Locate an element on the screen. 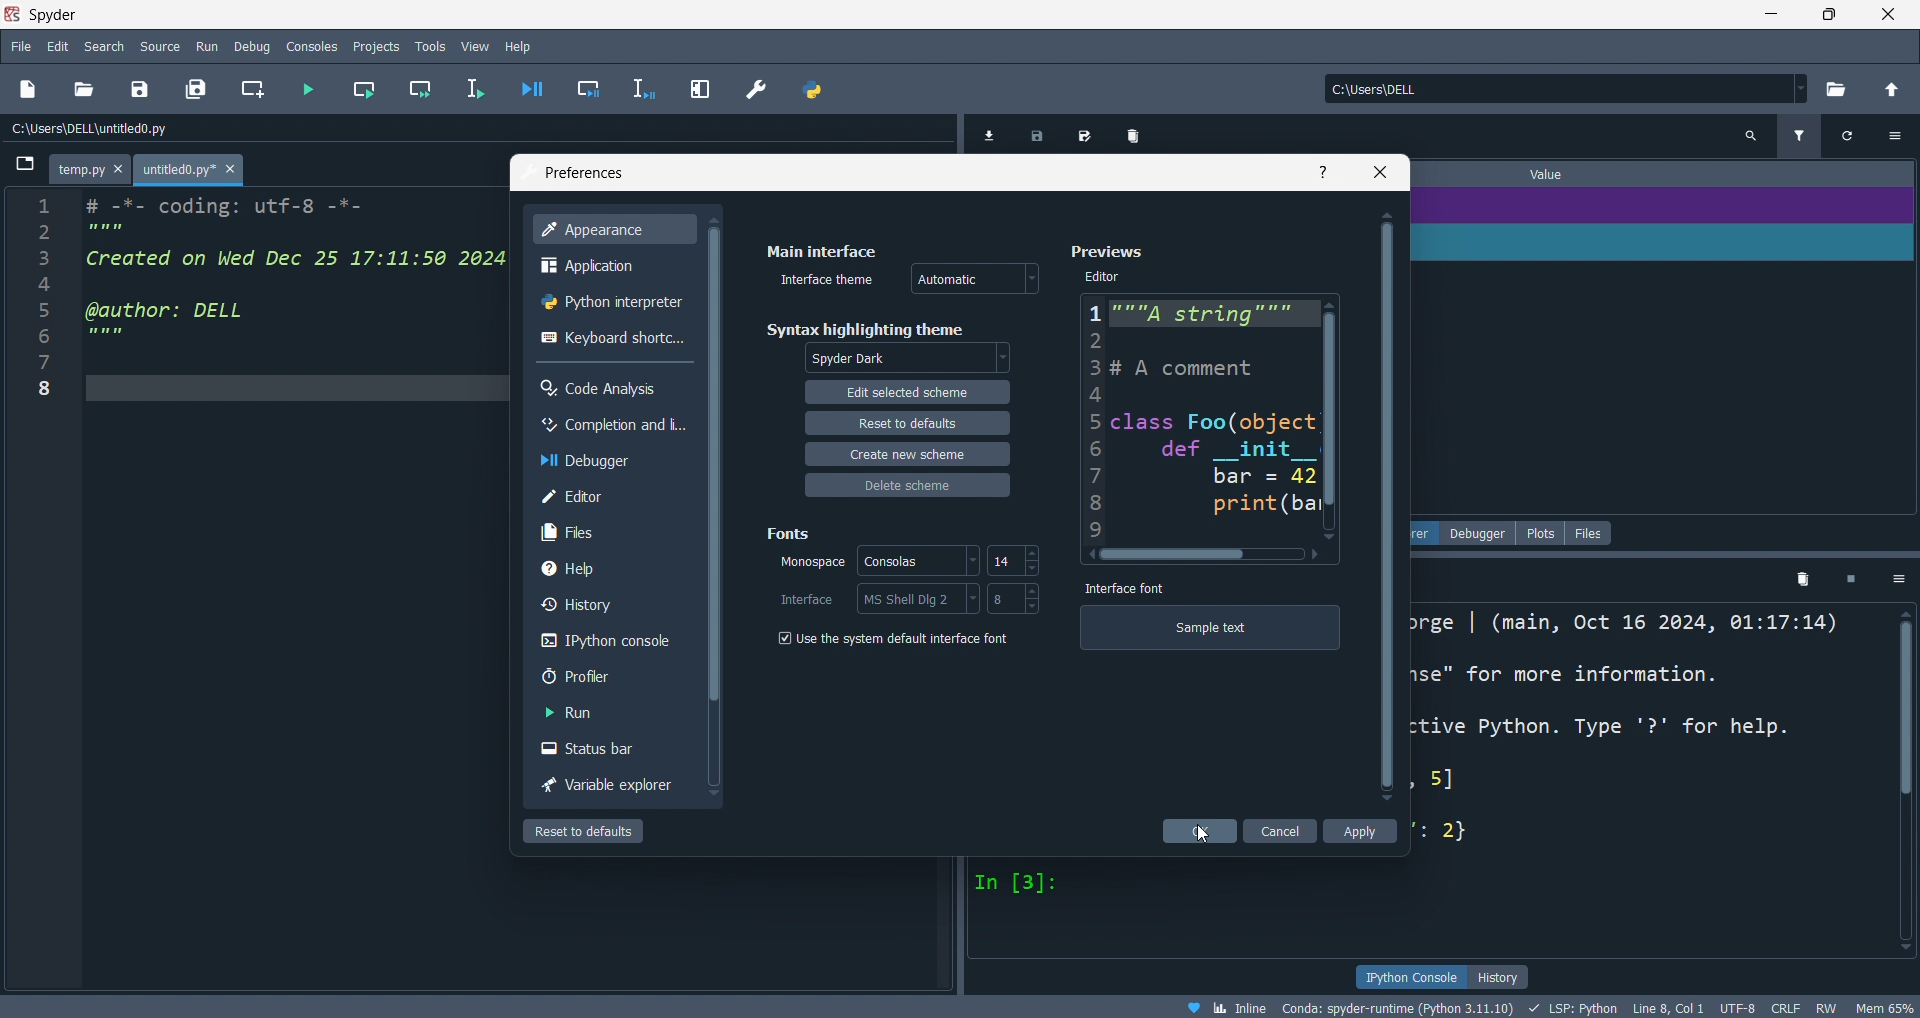 Image resolution: width=1920 pixels, height=1018 pixels. C:\Users\DELL is located at coordinates (1388, 91).